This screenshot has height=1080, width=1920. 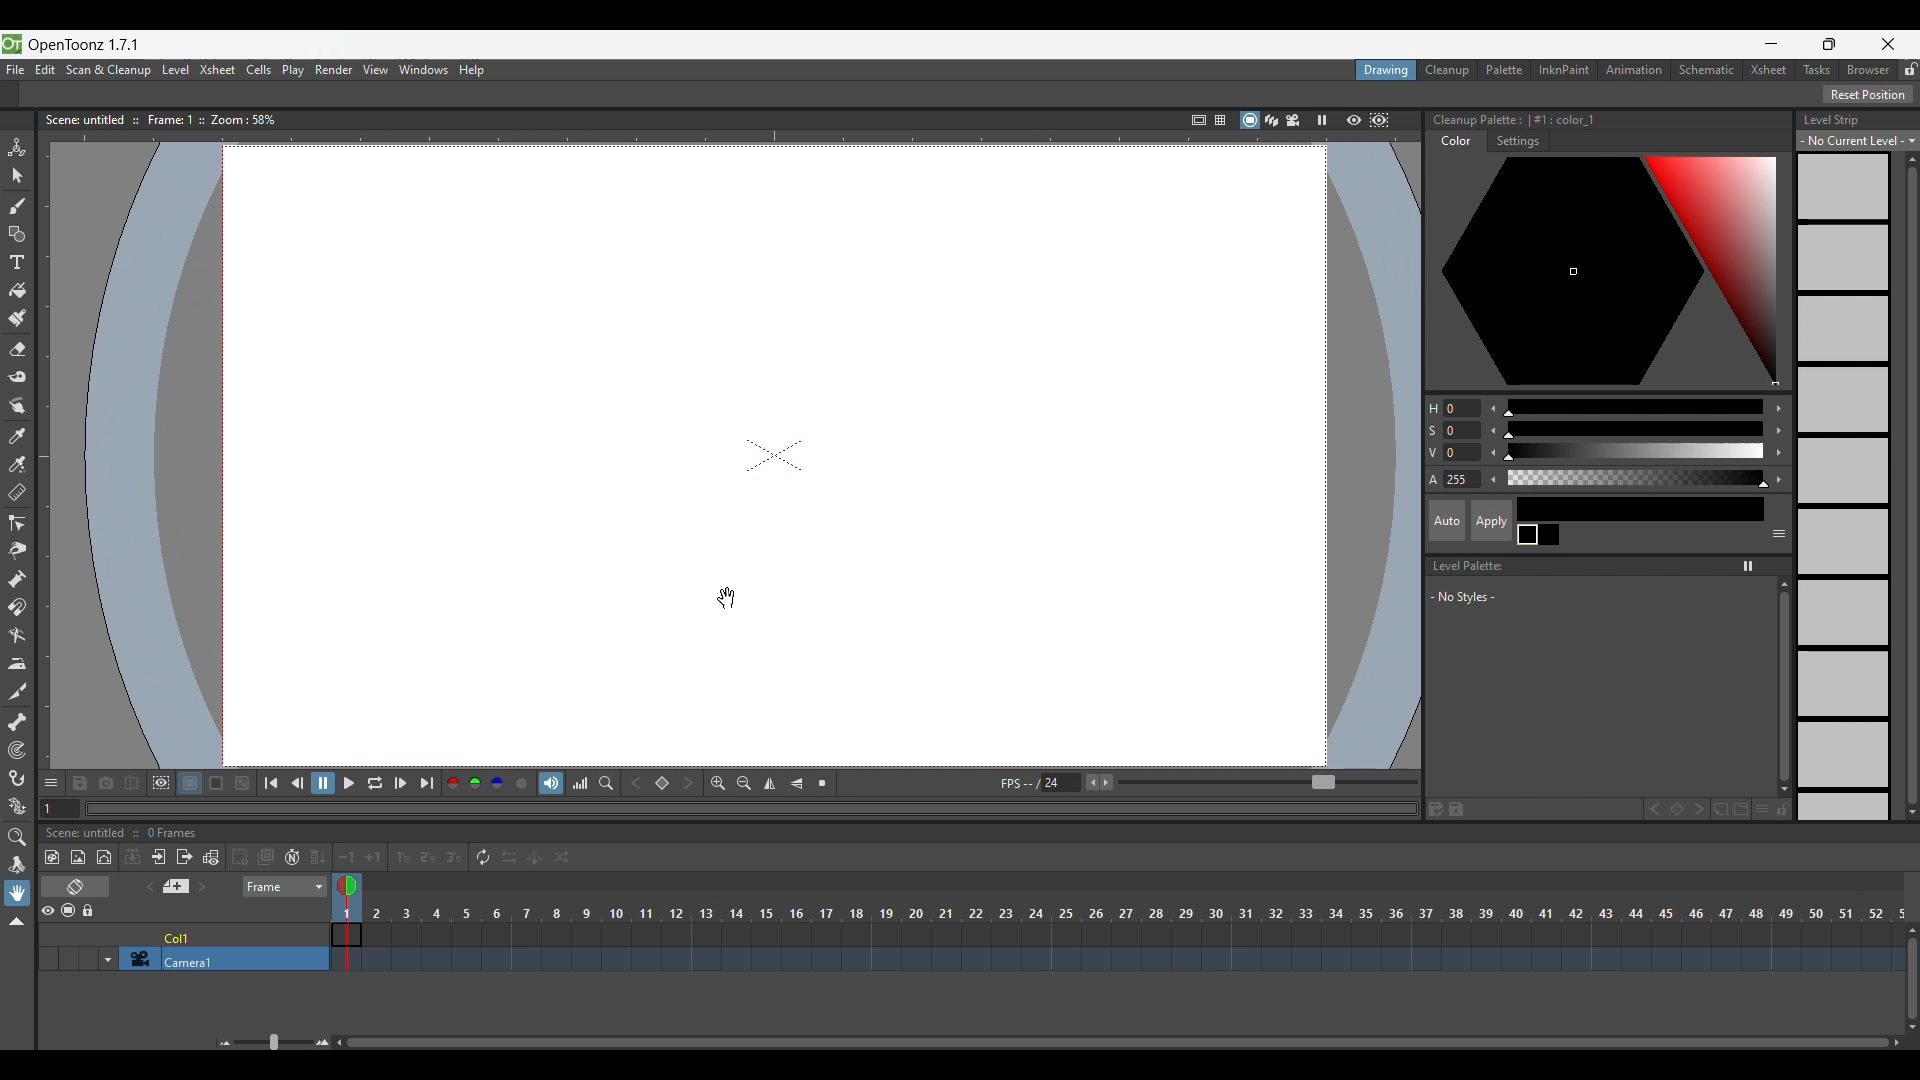 What do you see at coordinates (106, 783) in the screenshot?
I see `Snapshot` at bounding box center [106, 783].